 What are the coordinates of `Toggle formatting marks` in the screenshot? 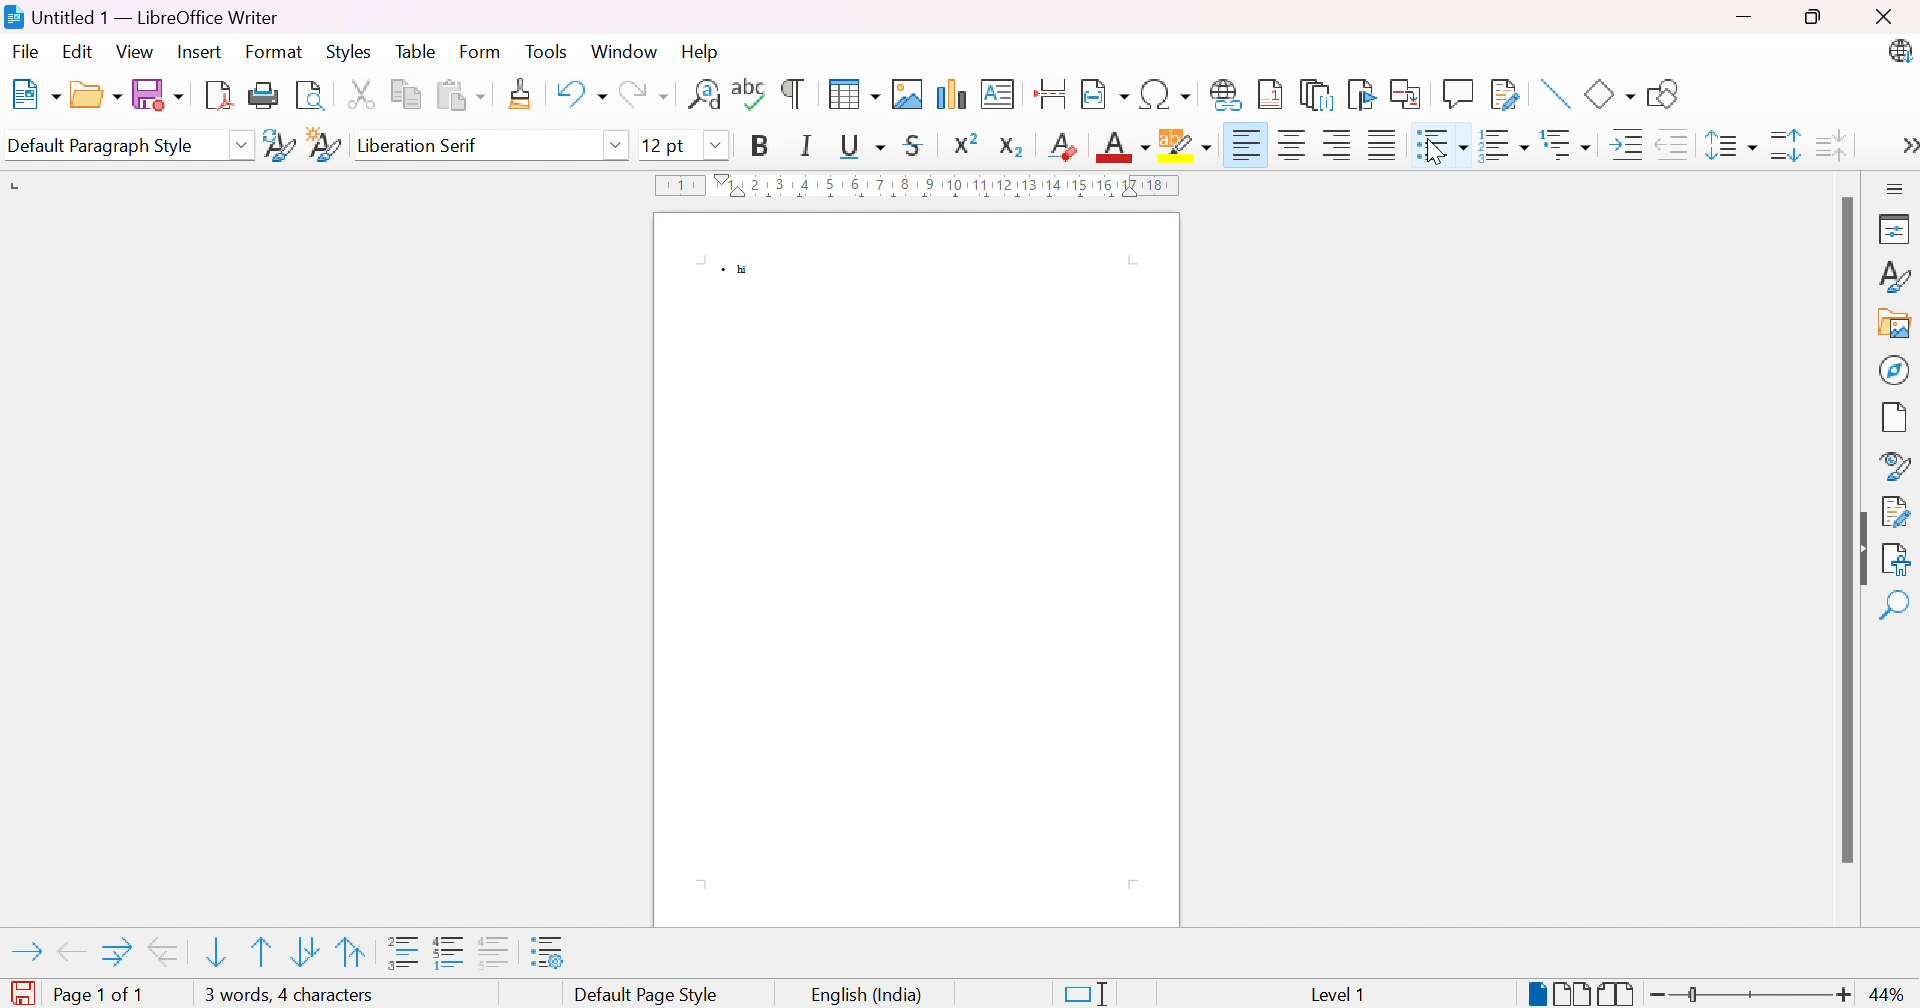 It's located at (795, 92).